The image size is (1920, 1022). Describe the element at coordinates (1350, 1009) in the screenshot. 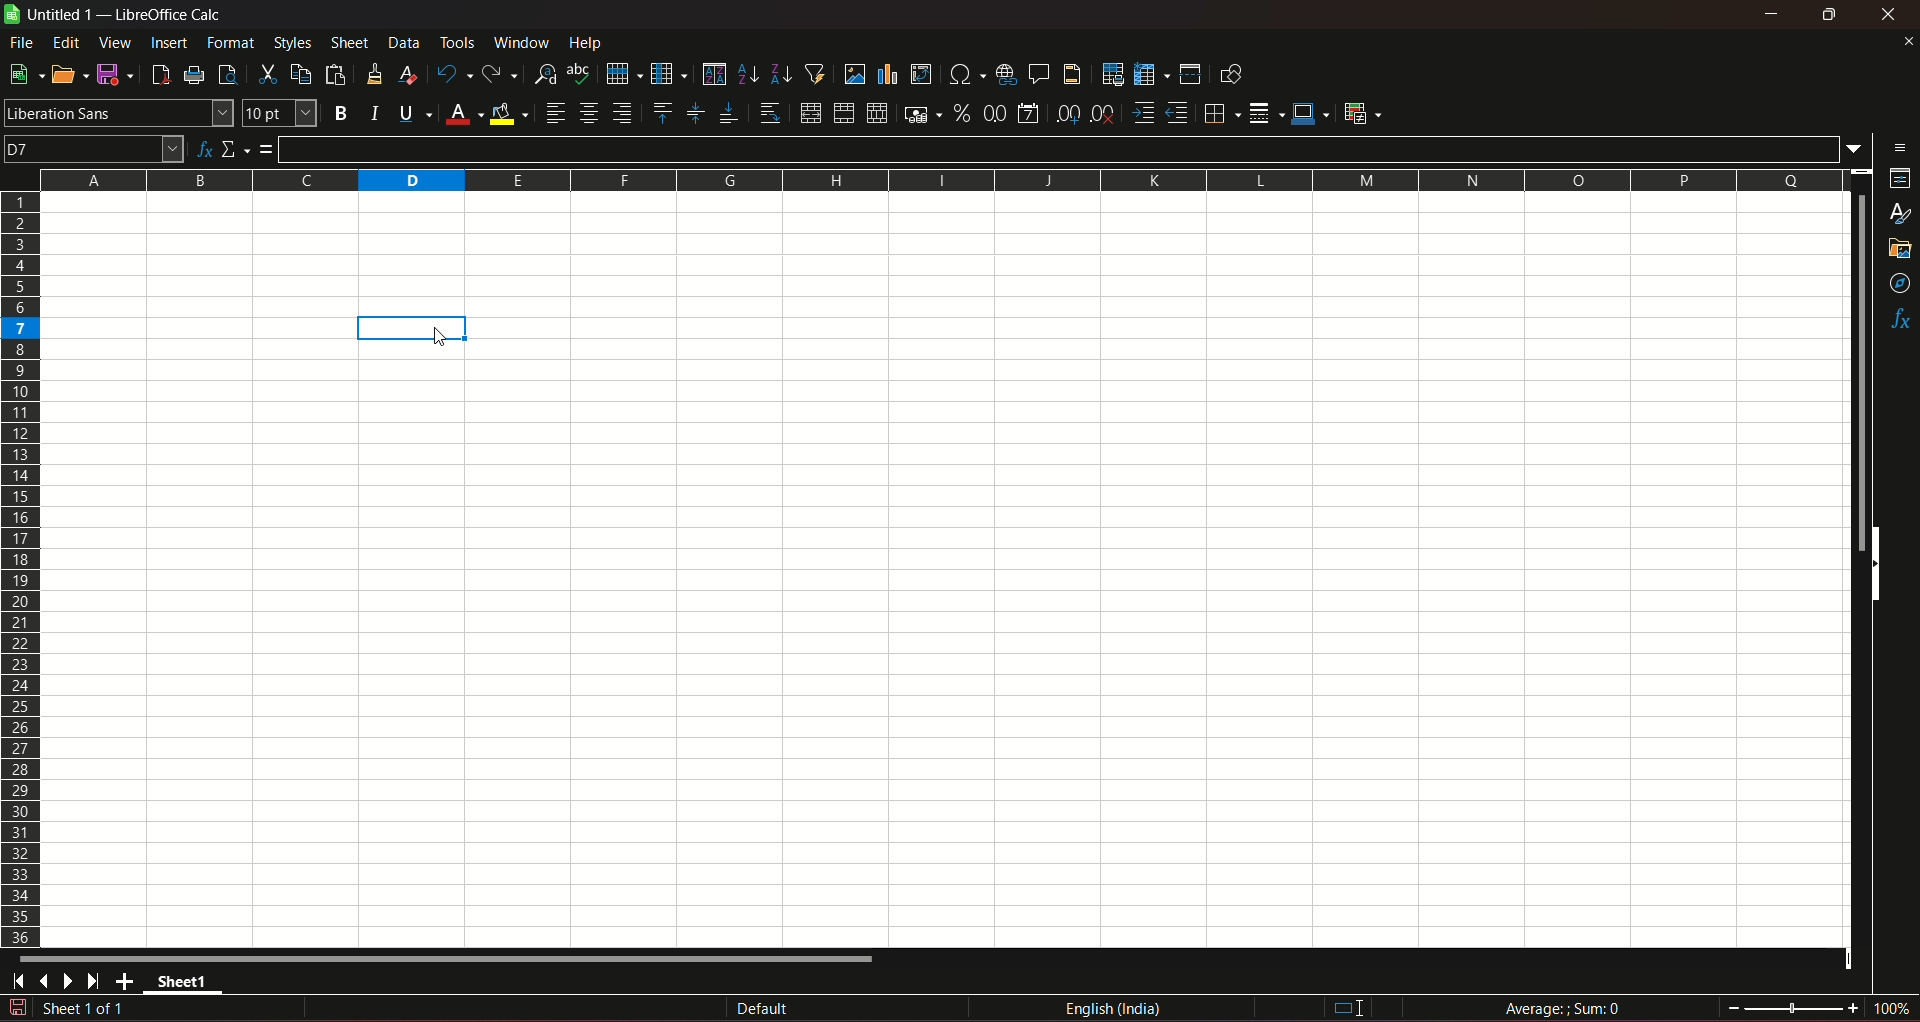

I see `I beam cursor` at that location.